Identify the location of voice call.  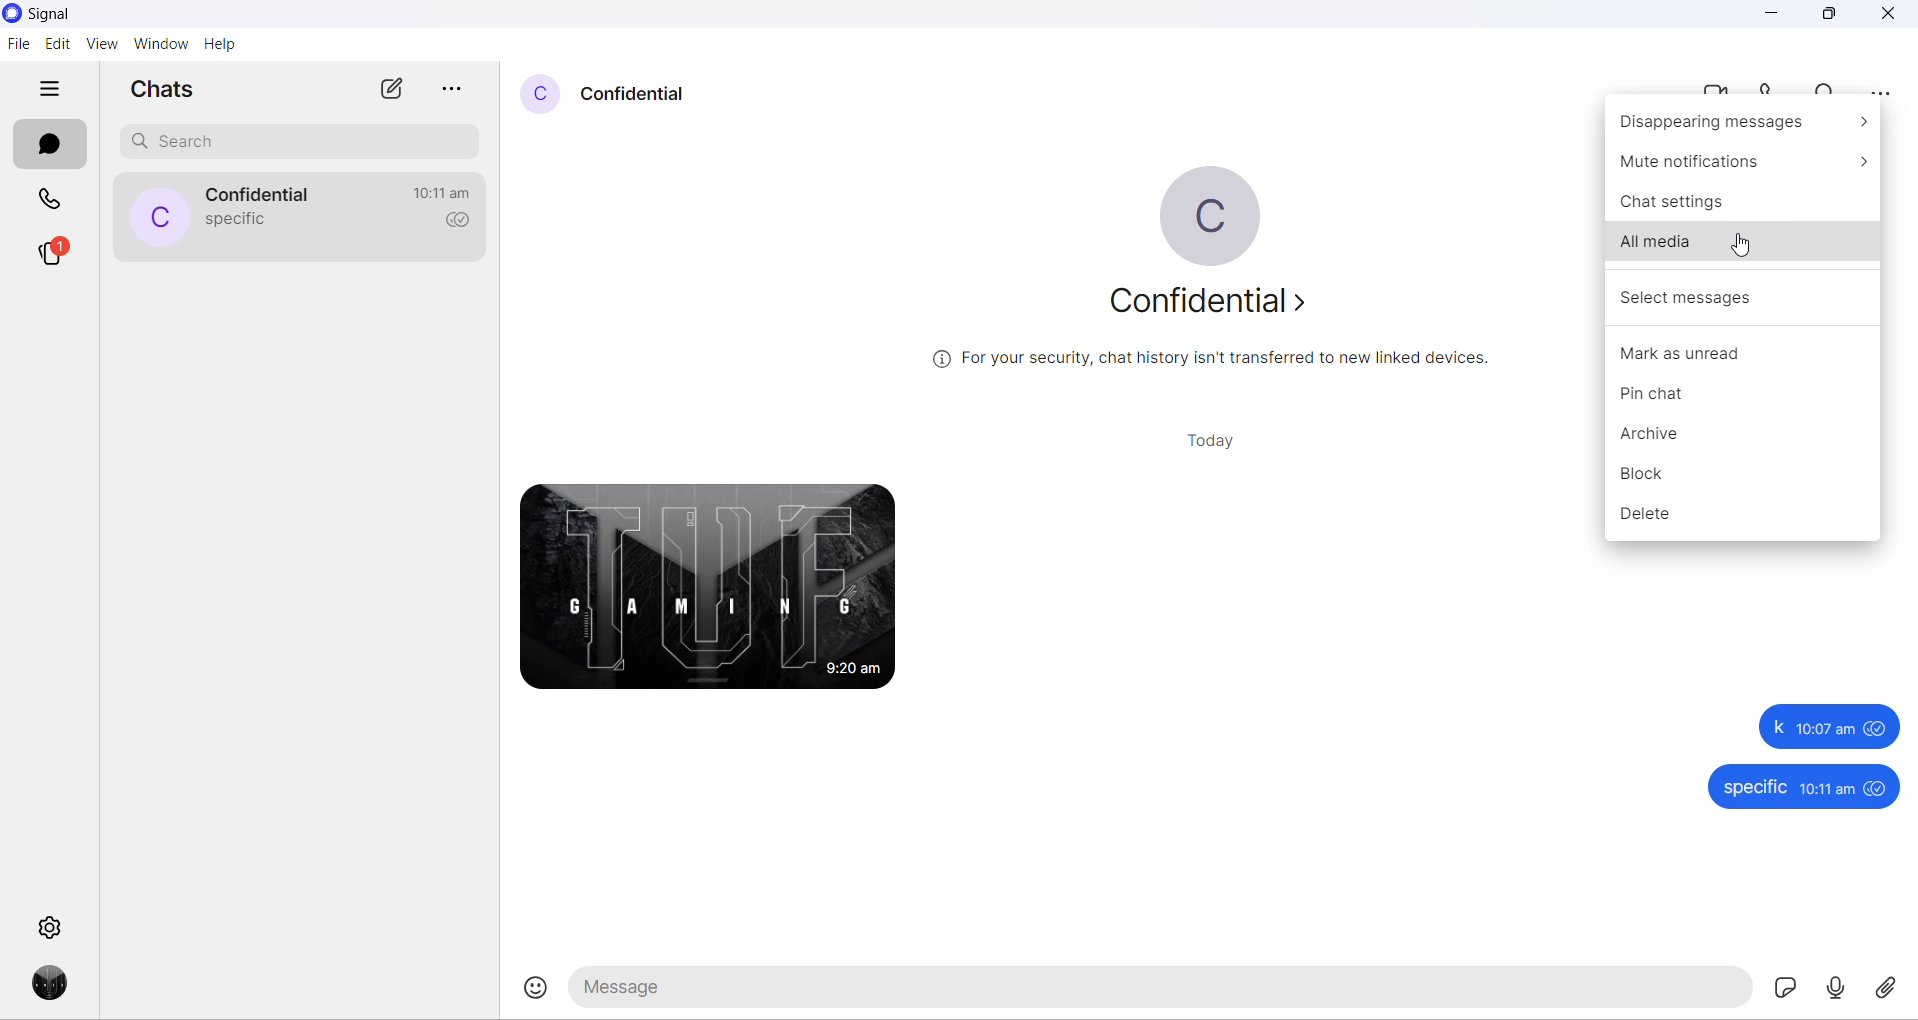
(1774, 88).